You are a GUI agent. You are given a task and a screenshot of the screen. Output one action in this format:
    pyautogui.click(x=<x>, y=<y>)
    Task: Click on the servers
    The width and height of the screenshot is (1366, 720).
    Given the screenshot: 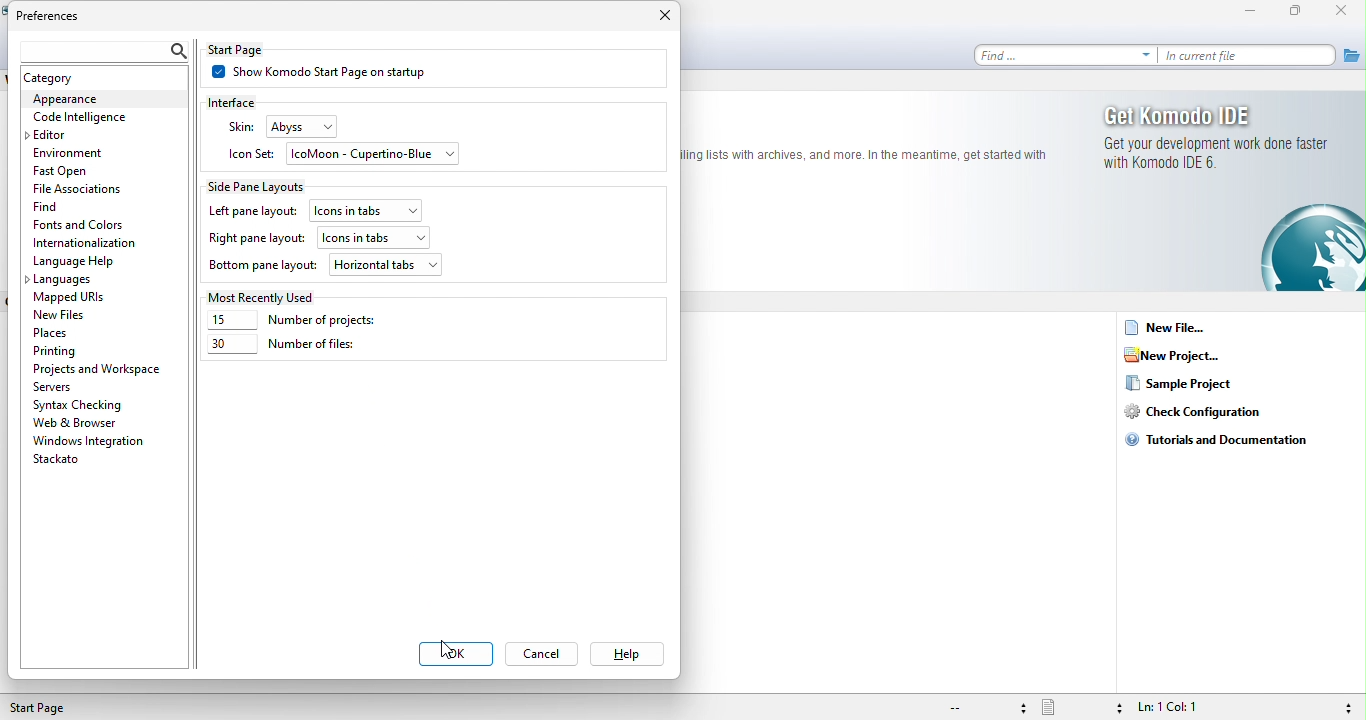 What is the action you would take?
    pyautogui.click(x=60, y=387)
    